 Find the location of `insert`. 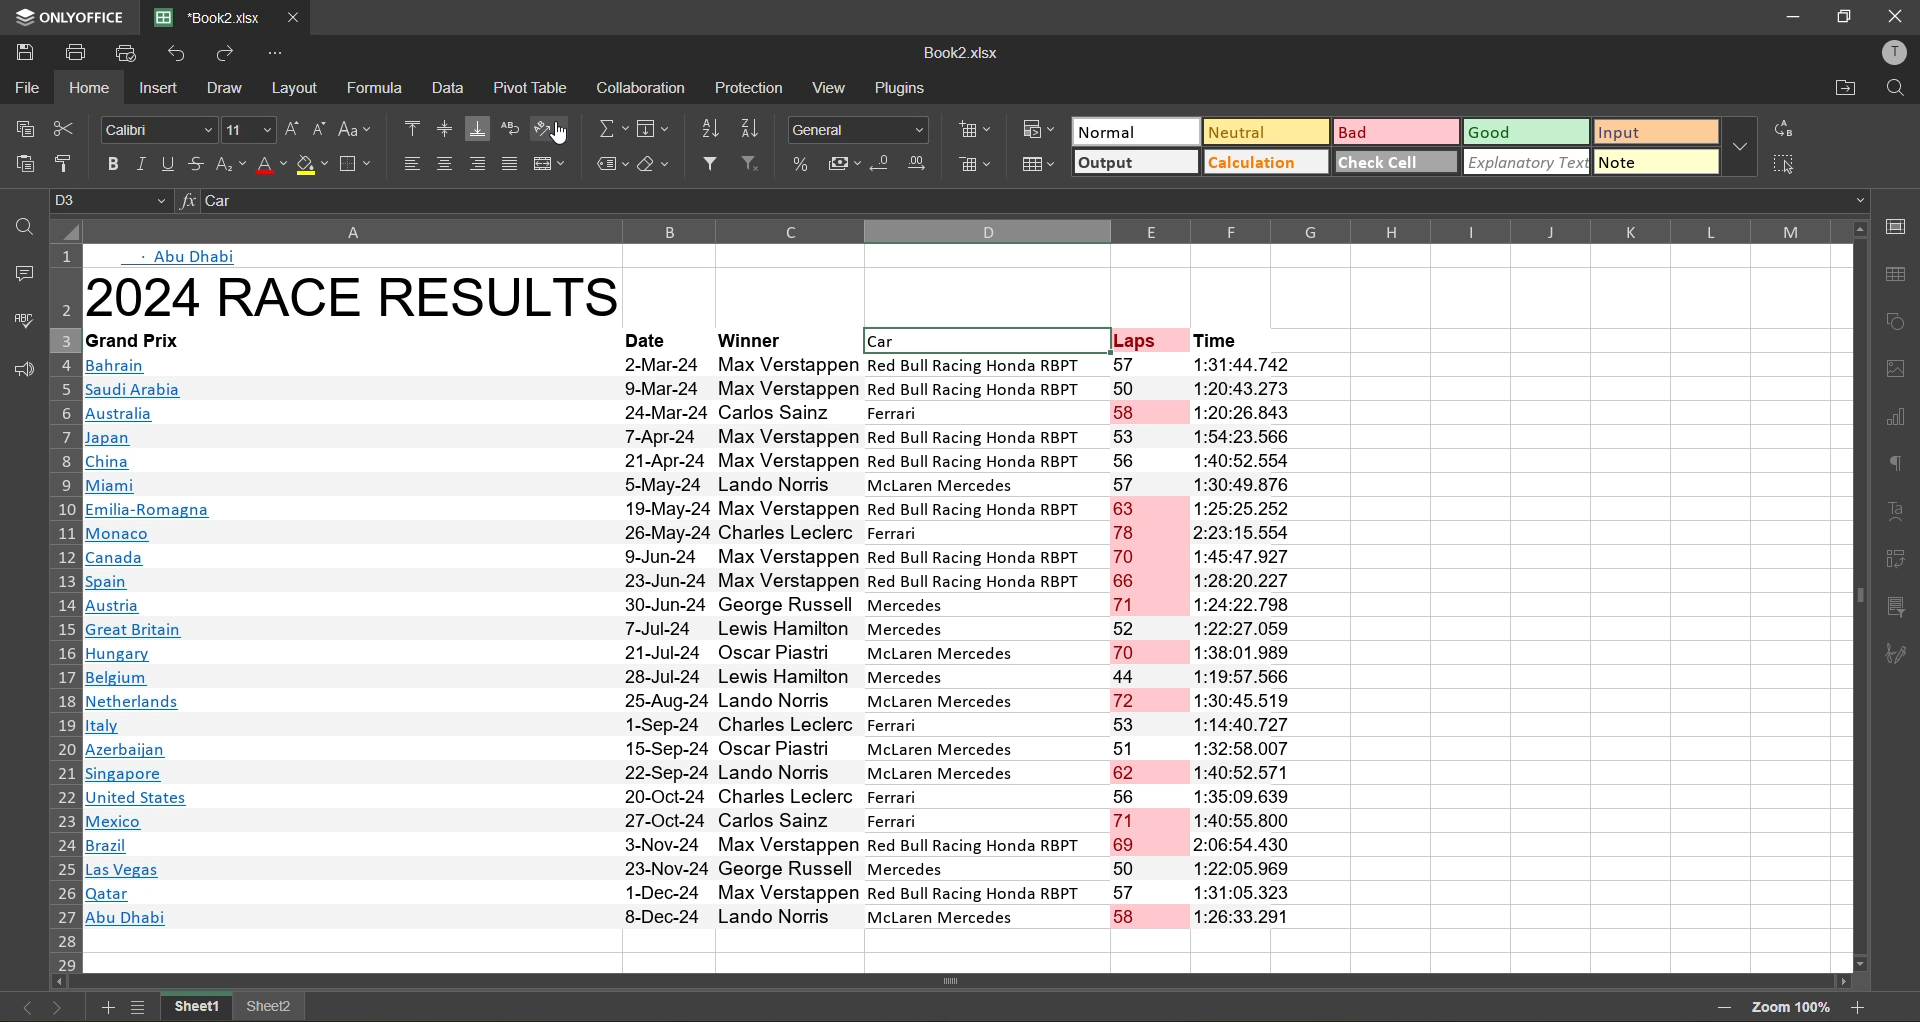

insert is located at coordinates (155, 88).